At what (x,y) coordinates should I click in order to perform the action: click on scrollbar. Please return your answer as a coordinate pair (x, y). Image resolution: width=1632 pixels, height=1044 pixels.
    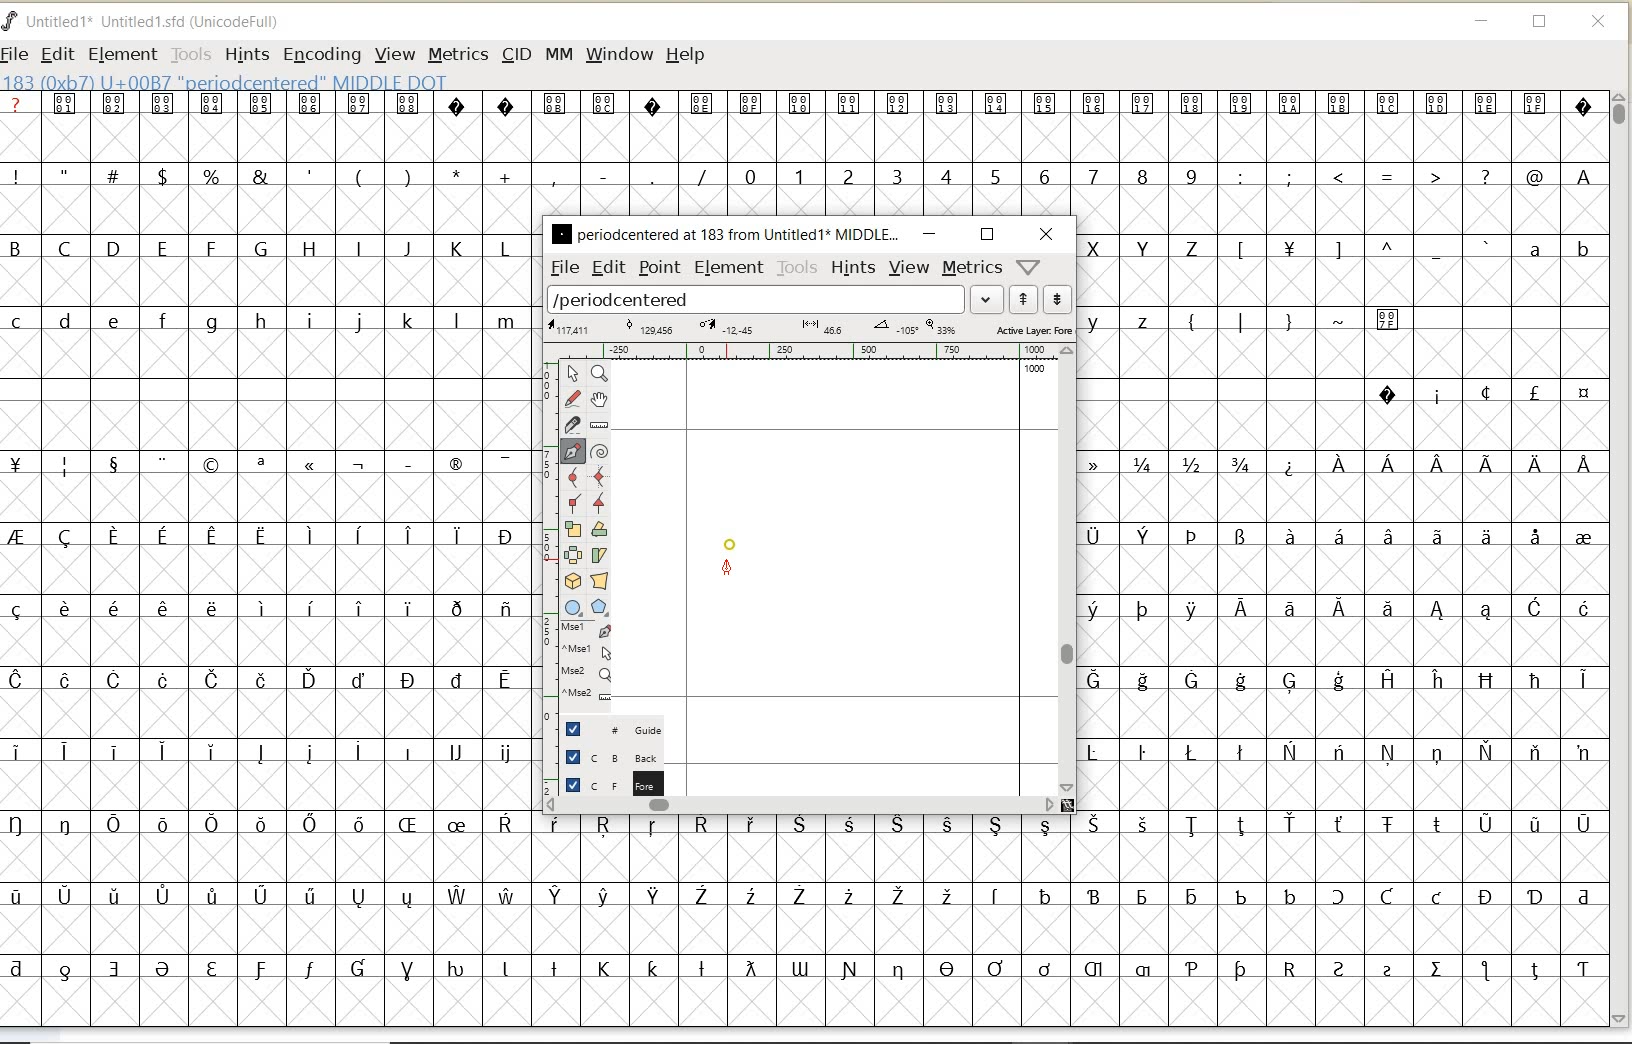
    Looking at the image, I should click on (801, 805).